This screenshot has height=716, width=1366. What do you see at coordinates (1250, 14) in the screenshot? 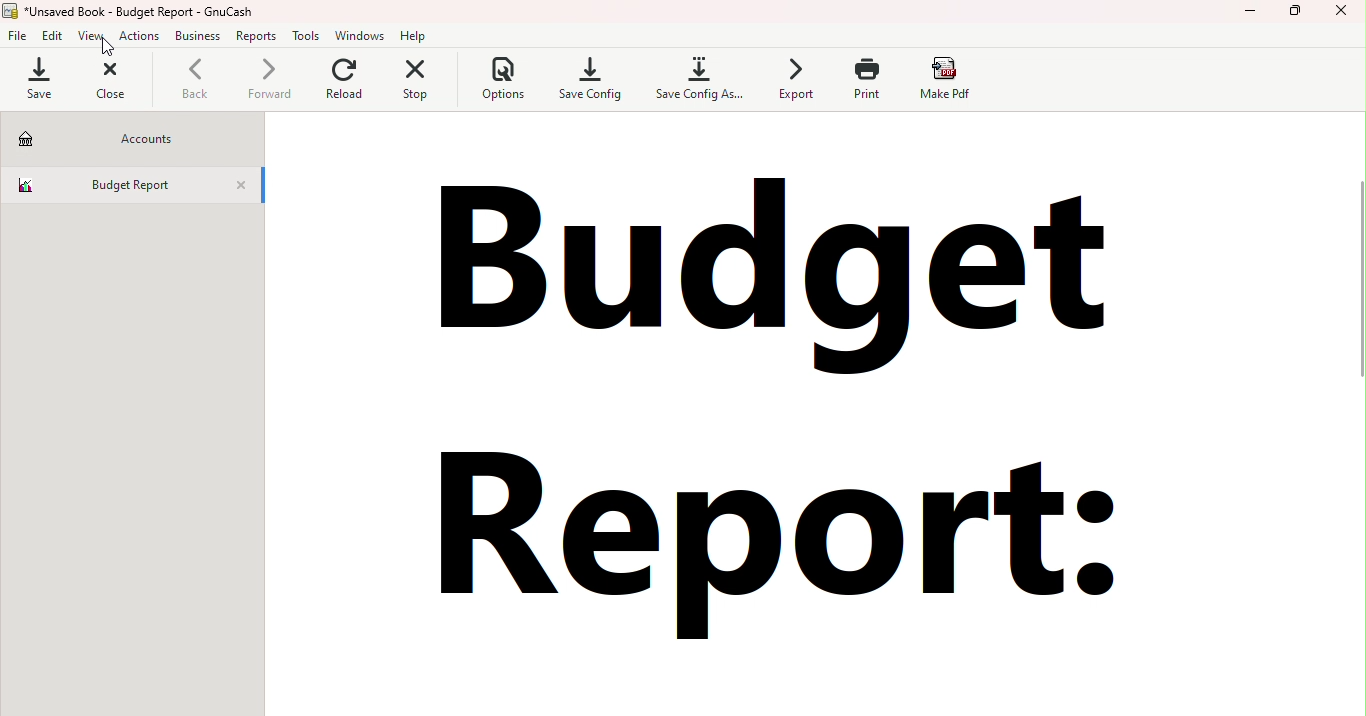
I see `Minimize` at bounding box center [1250, 14].